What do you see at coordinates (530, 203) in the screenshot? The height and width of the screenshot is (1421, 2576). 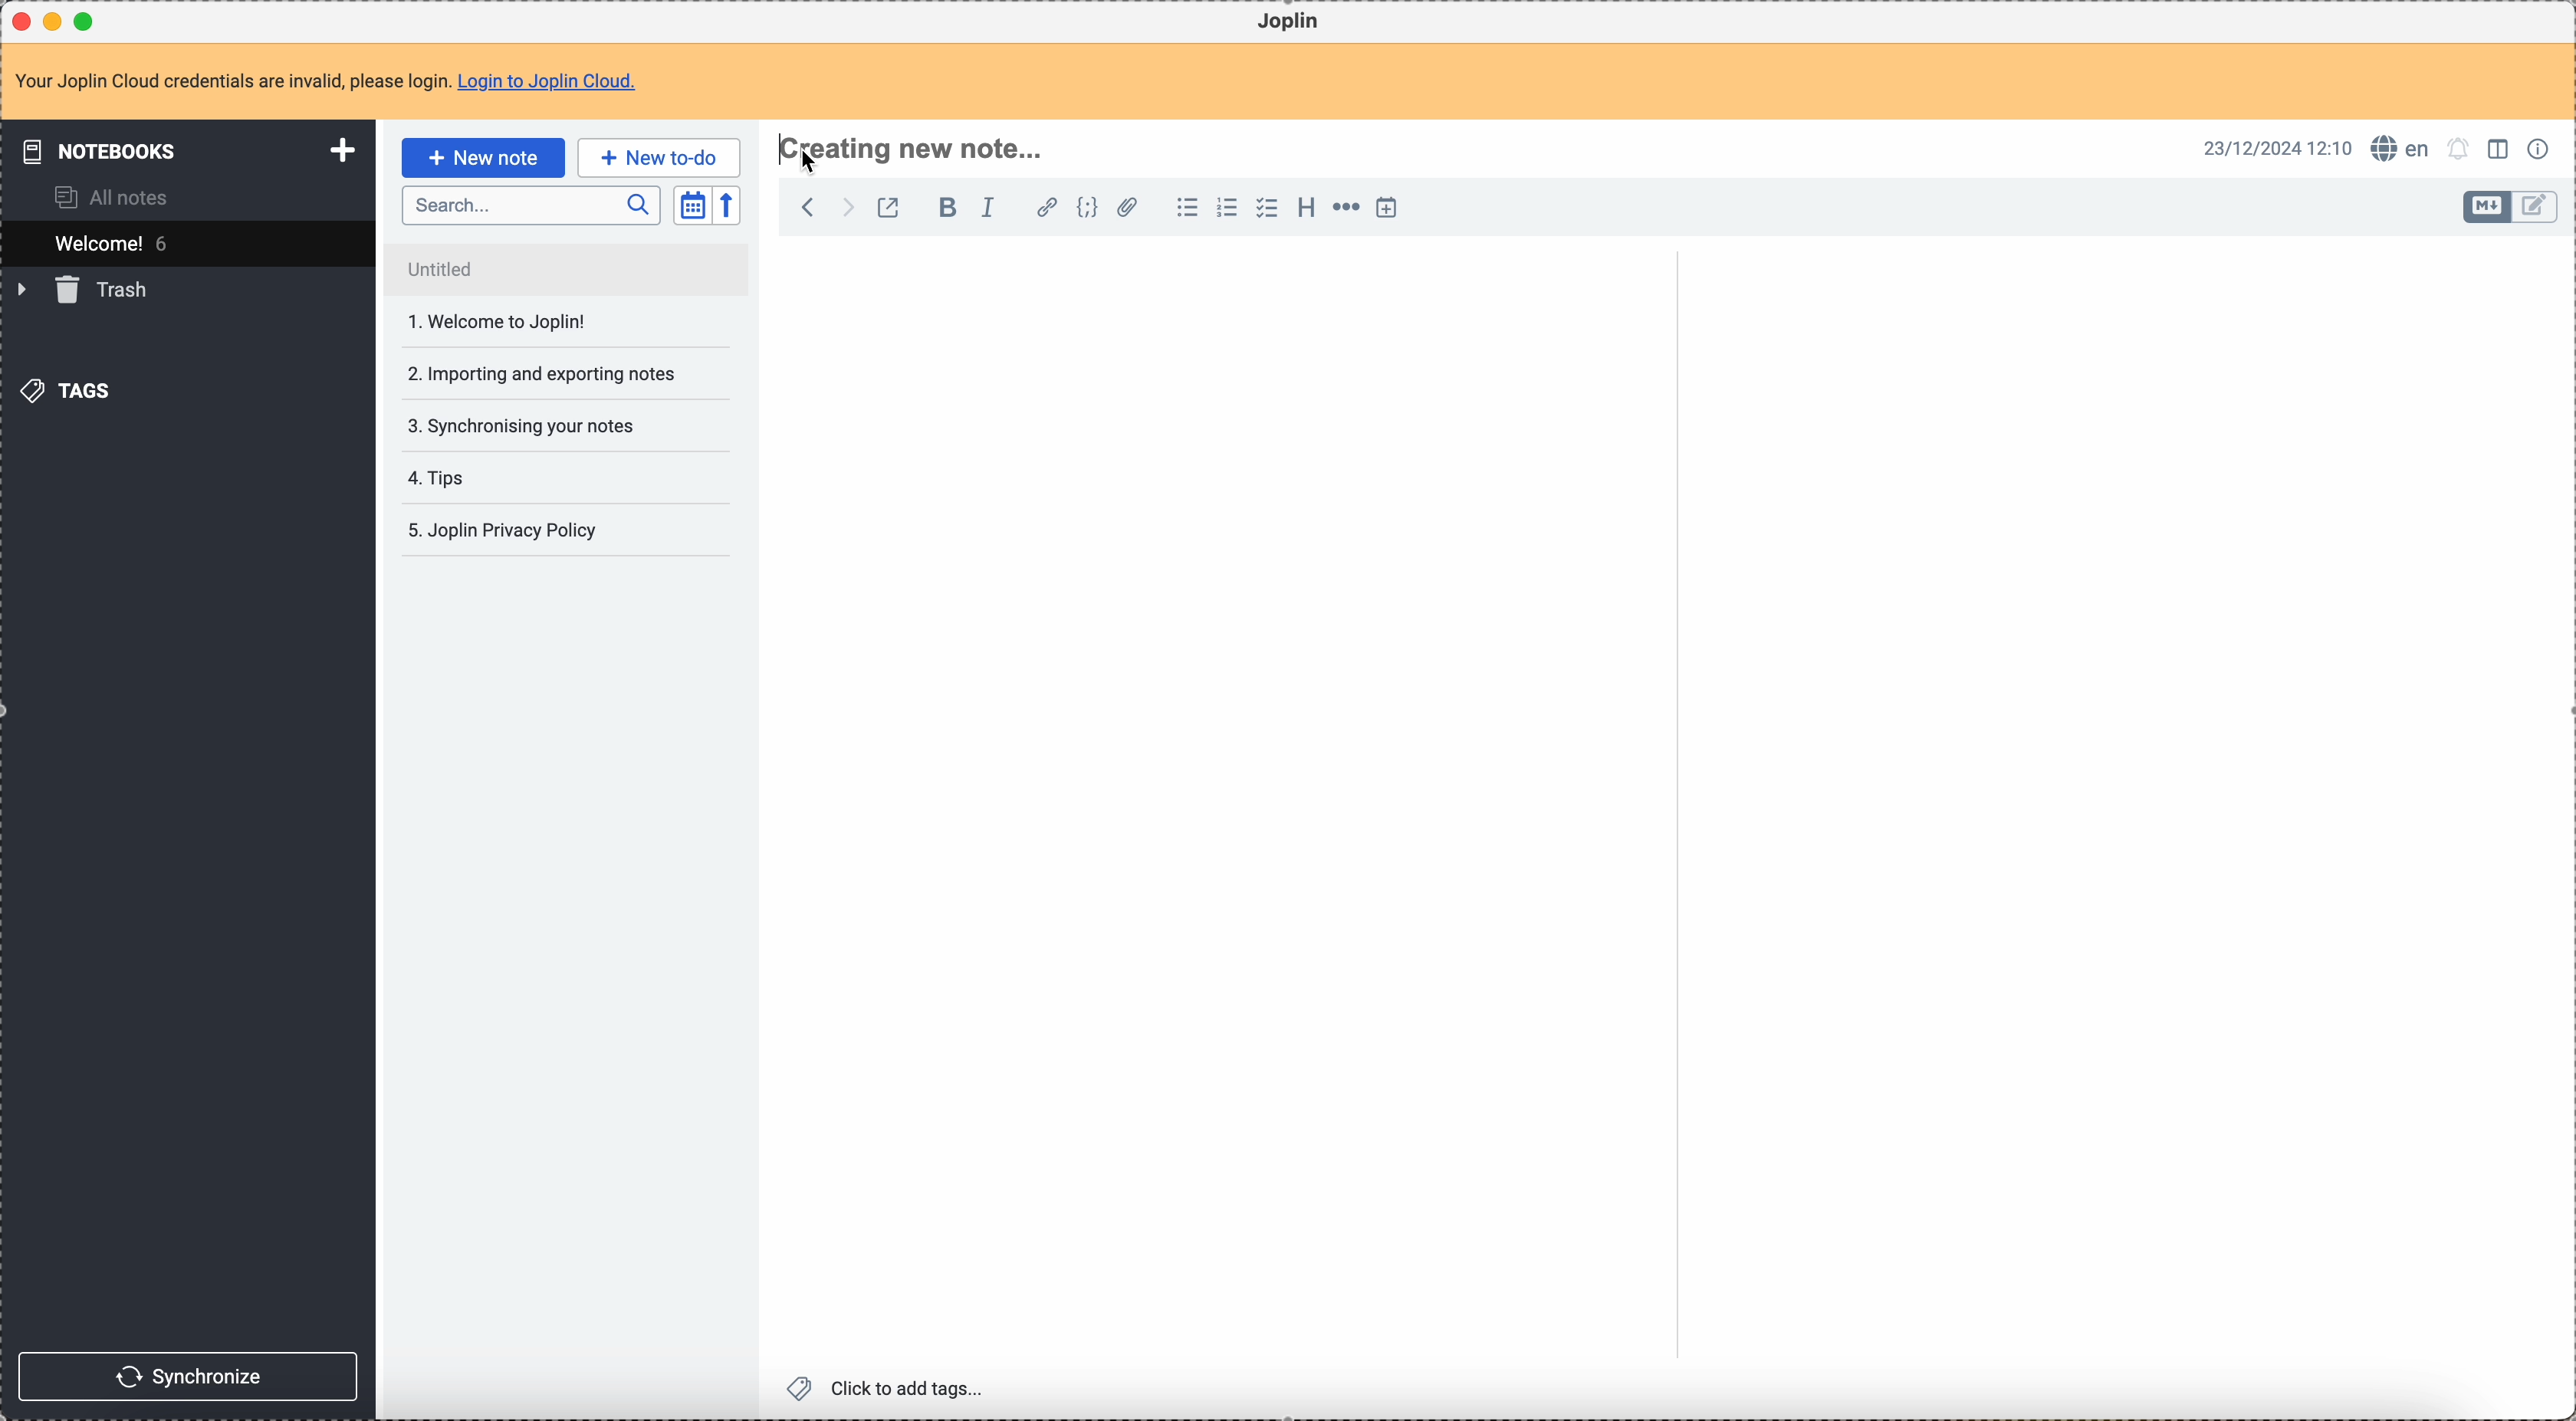 I see `search bar` at bounding box center [530, 203].